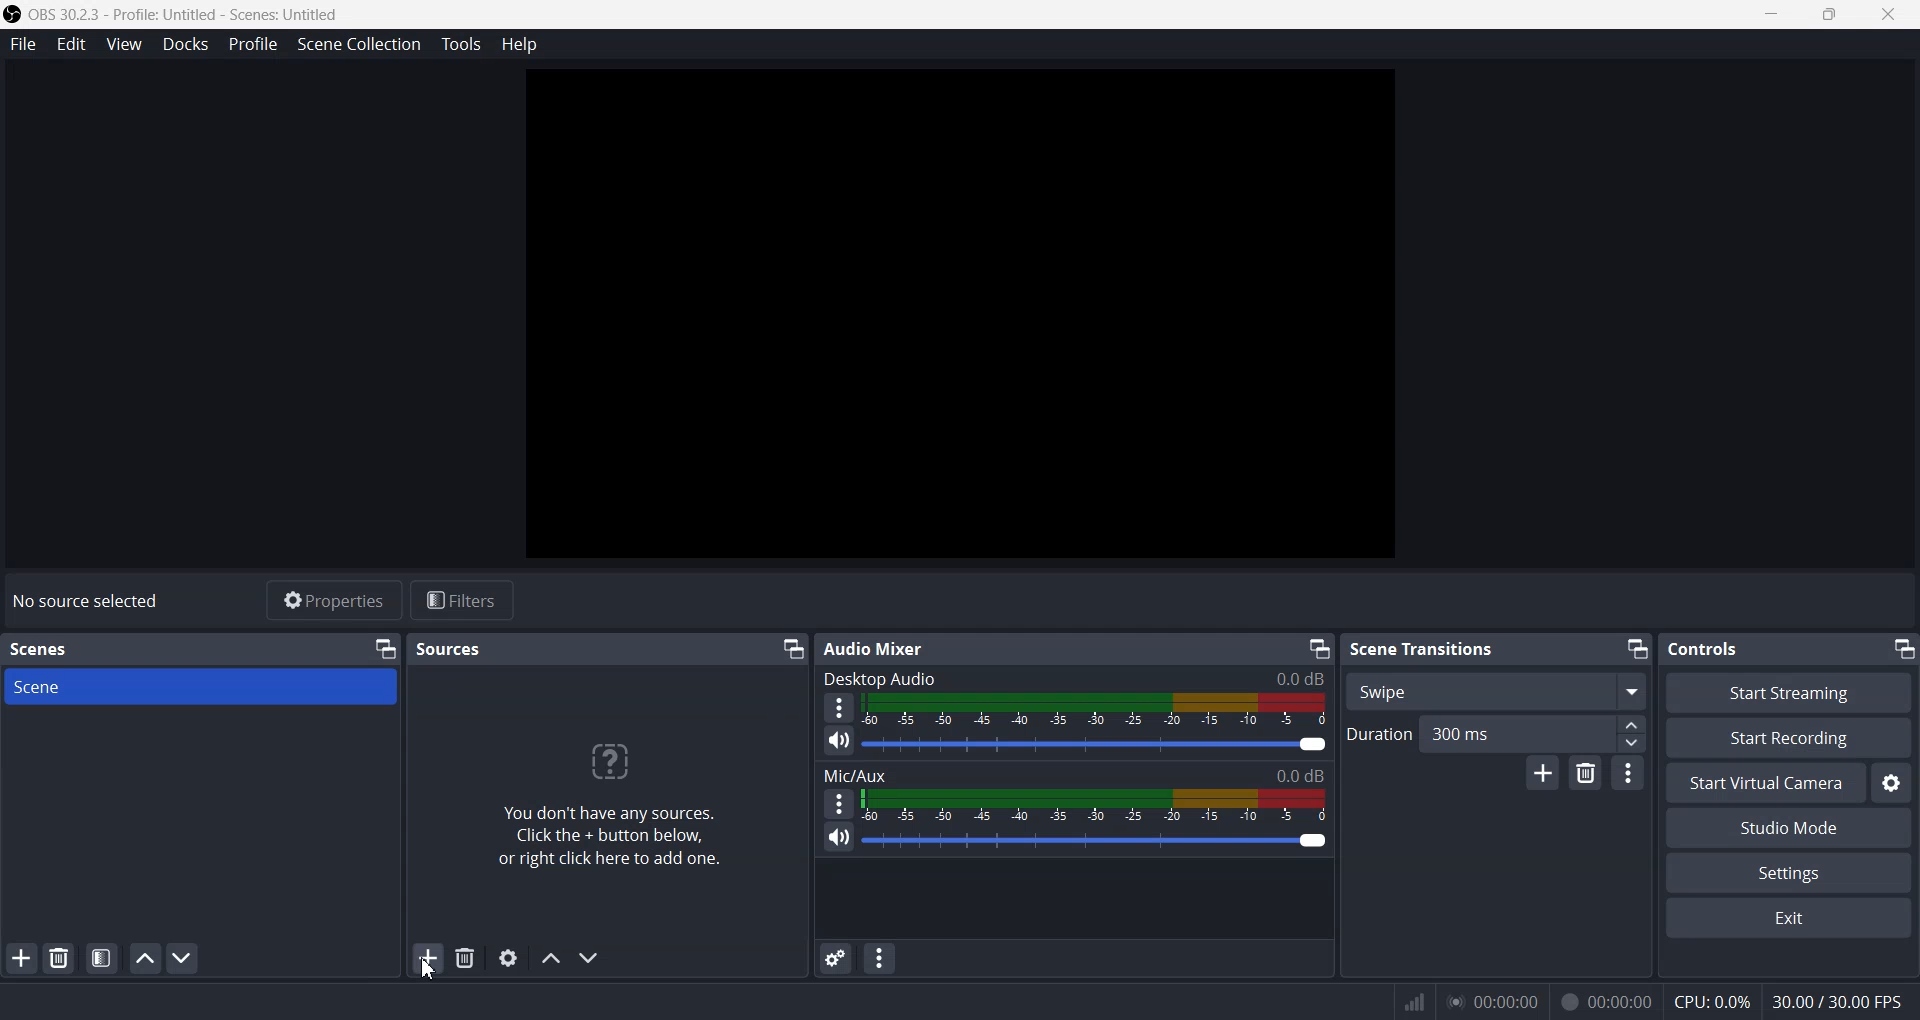  Describe the element at coordinates (1788, 737) in the screenshot. I see `Start Recording` at that location.